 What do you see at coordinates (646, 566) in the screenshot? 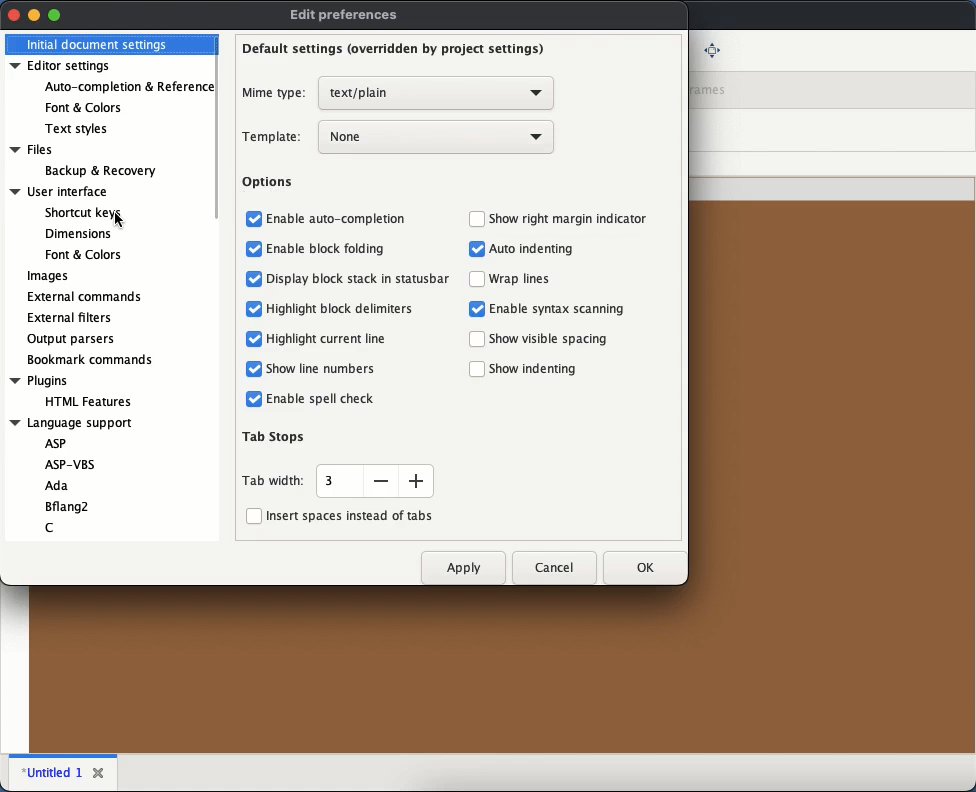
I see `ok` at bounding box center [646, 566].